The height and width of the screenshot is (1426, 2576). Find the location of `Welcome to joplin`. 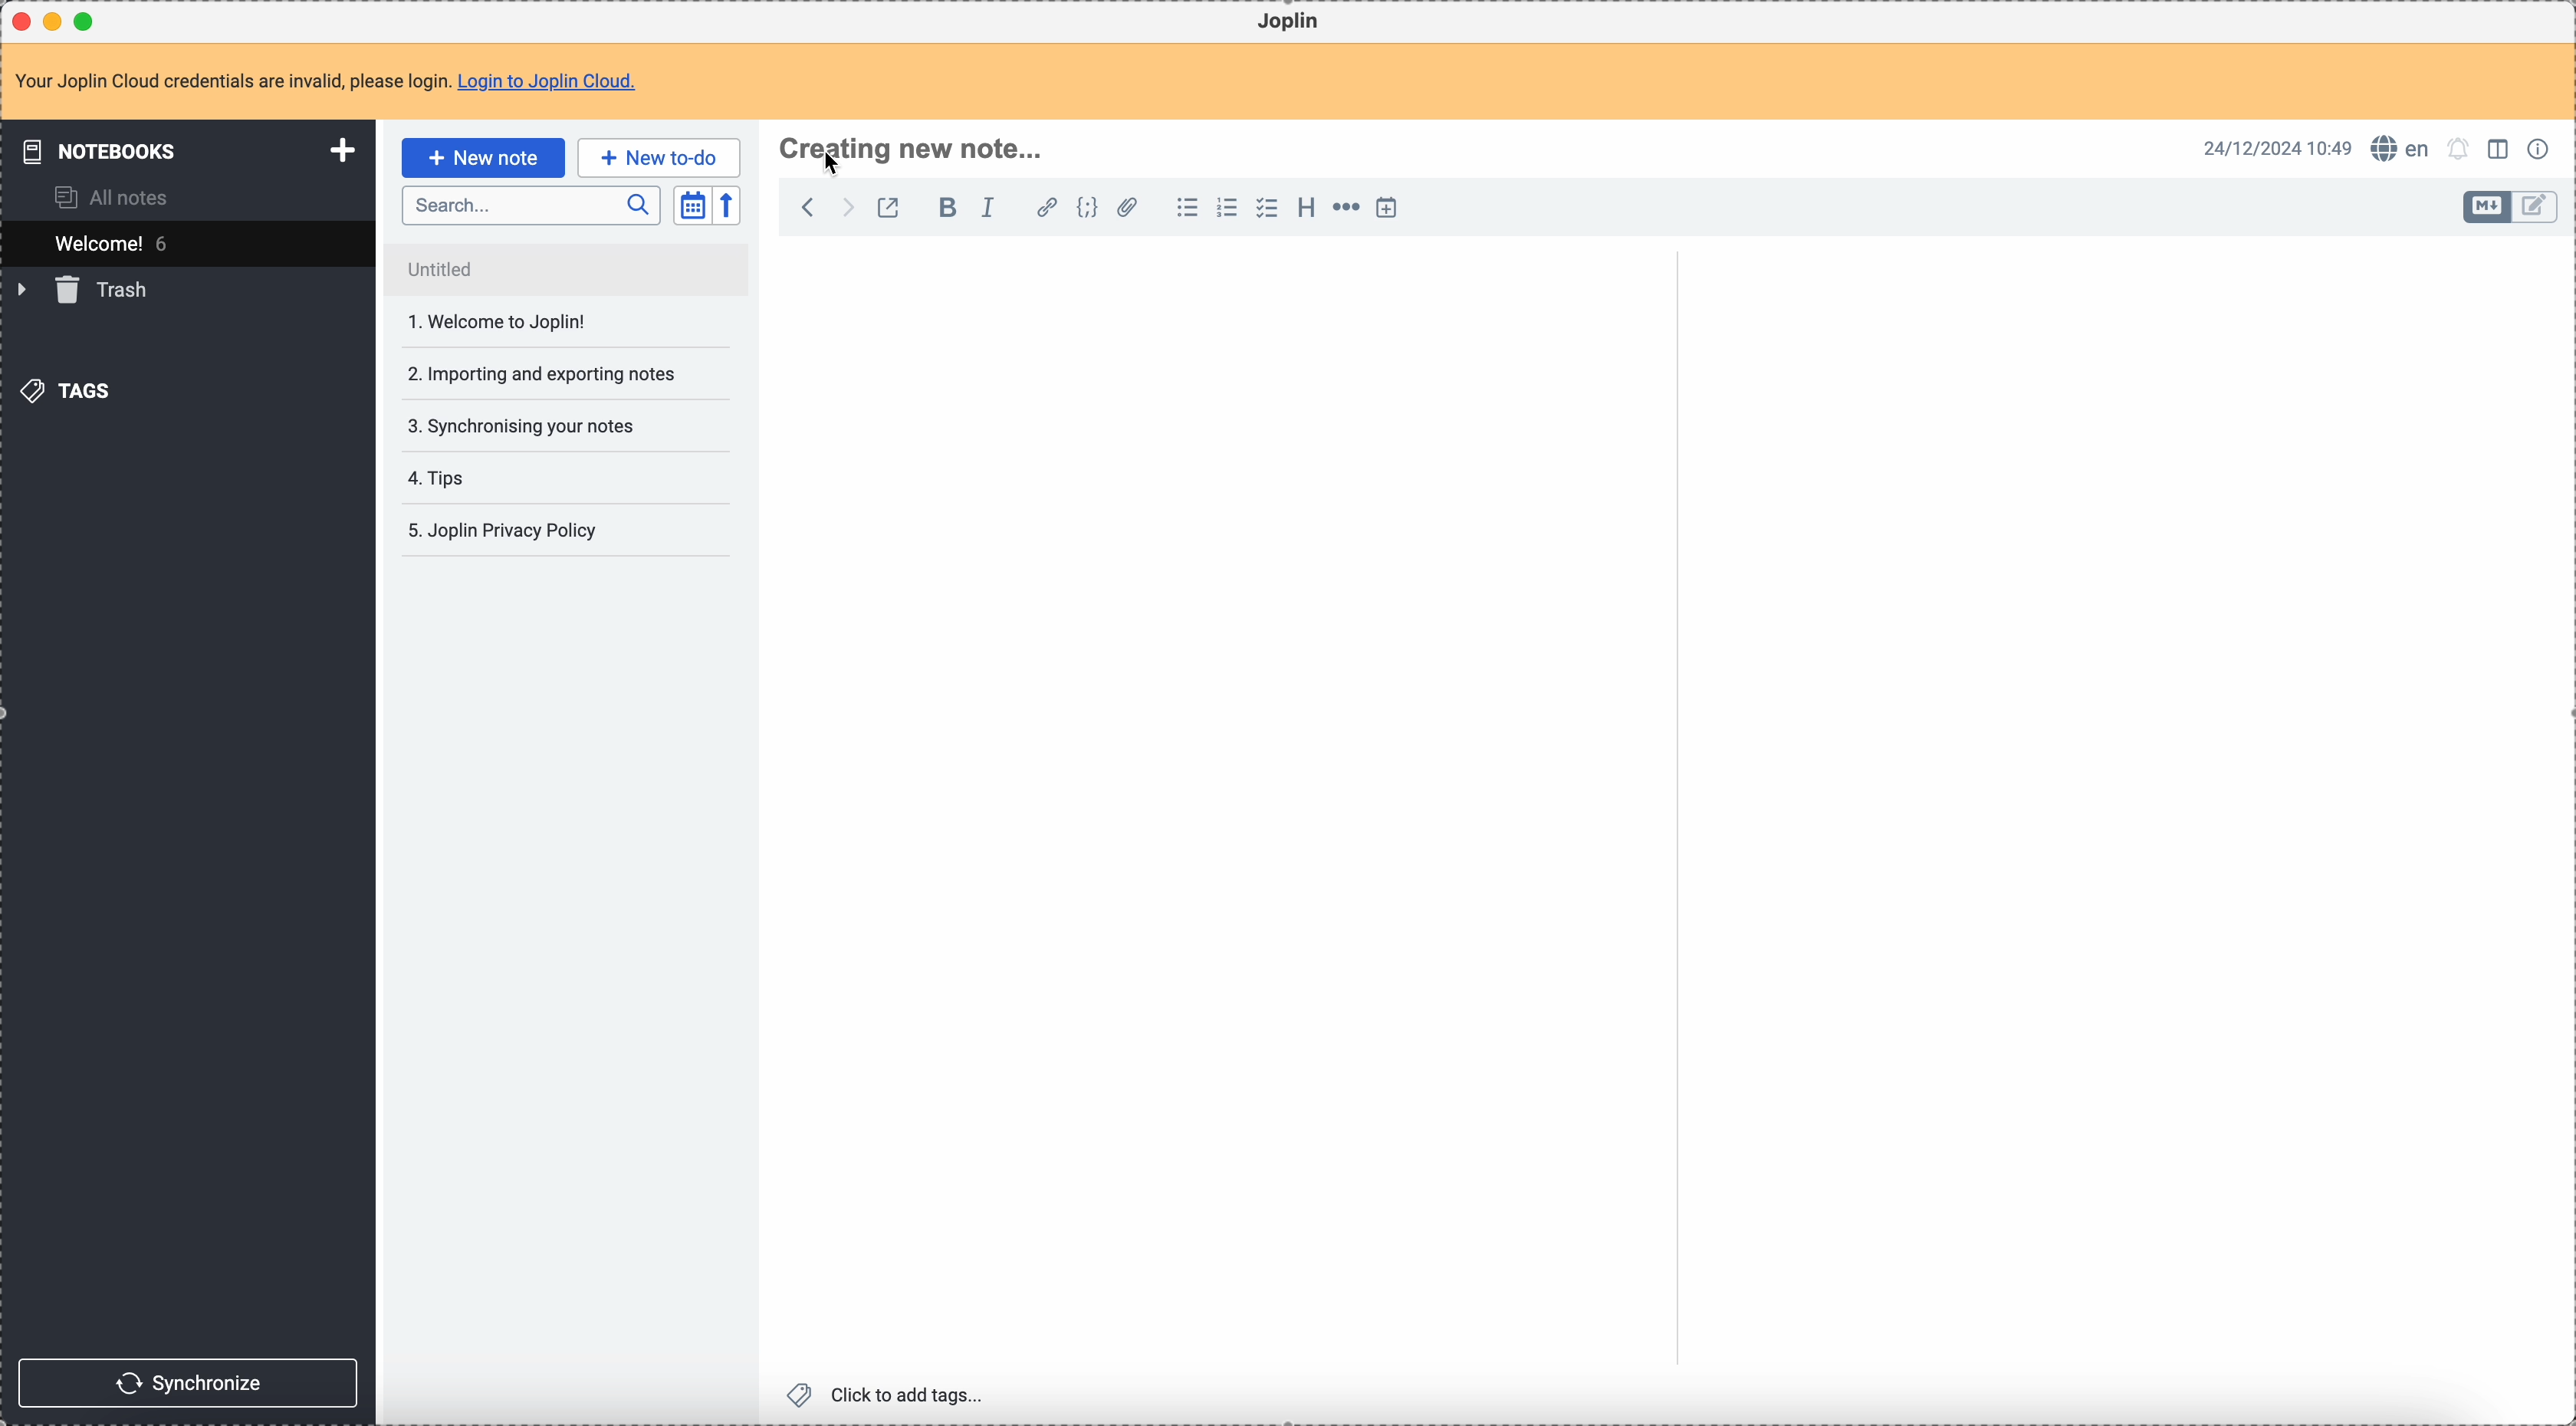

Welcome to joplin is located at coordinates (544, 326).